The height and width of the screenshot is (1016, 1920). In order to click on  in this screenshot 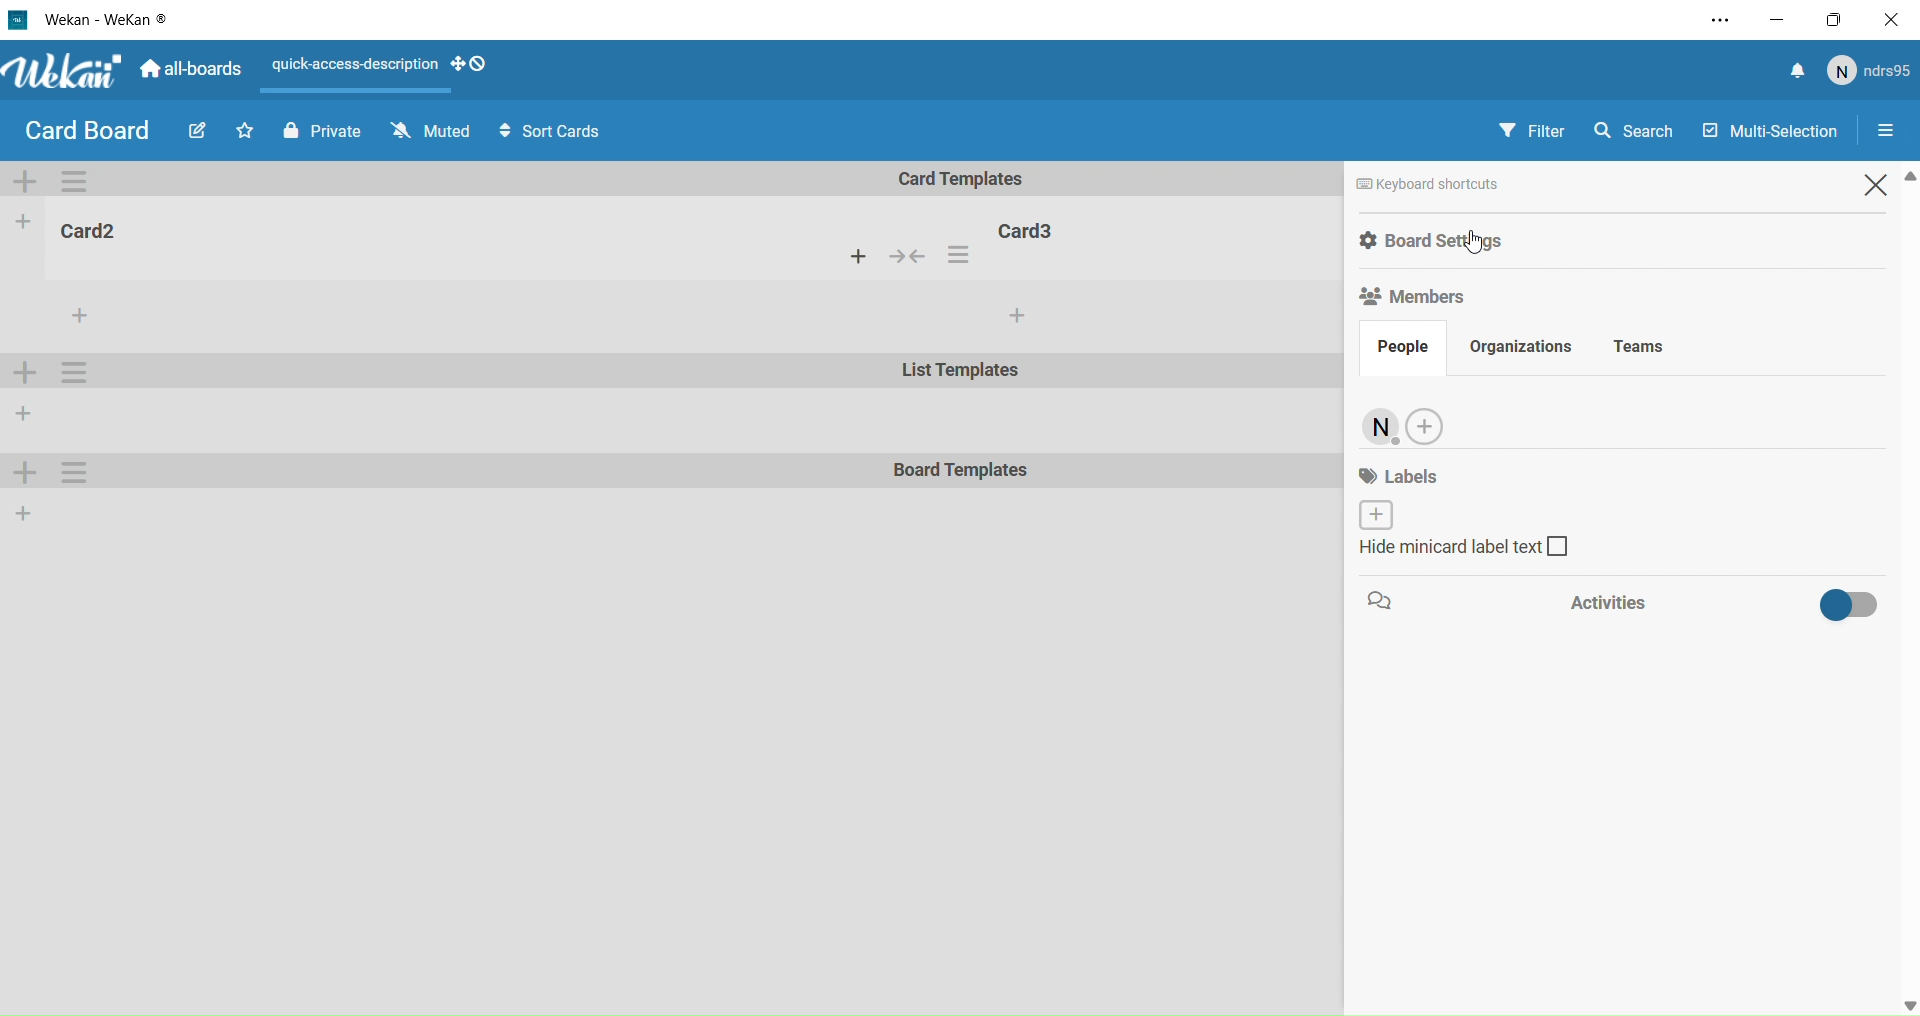, I will do `click(24, 219)`.